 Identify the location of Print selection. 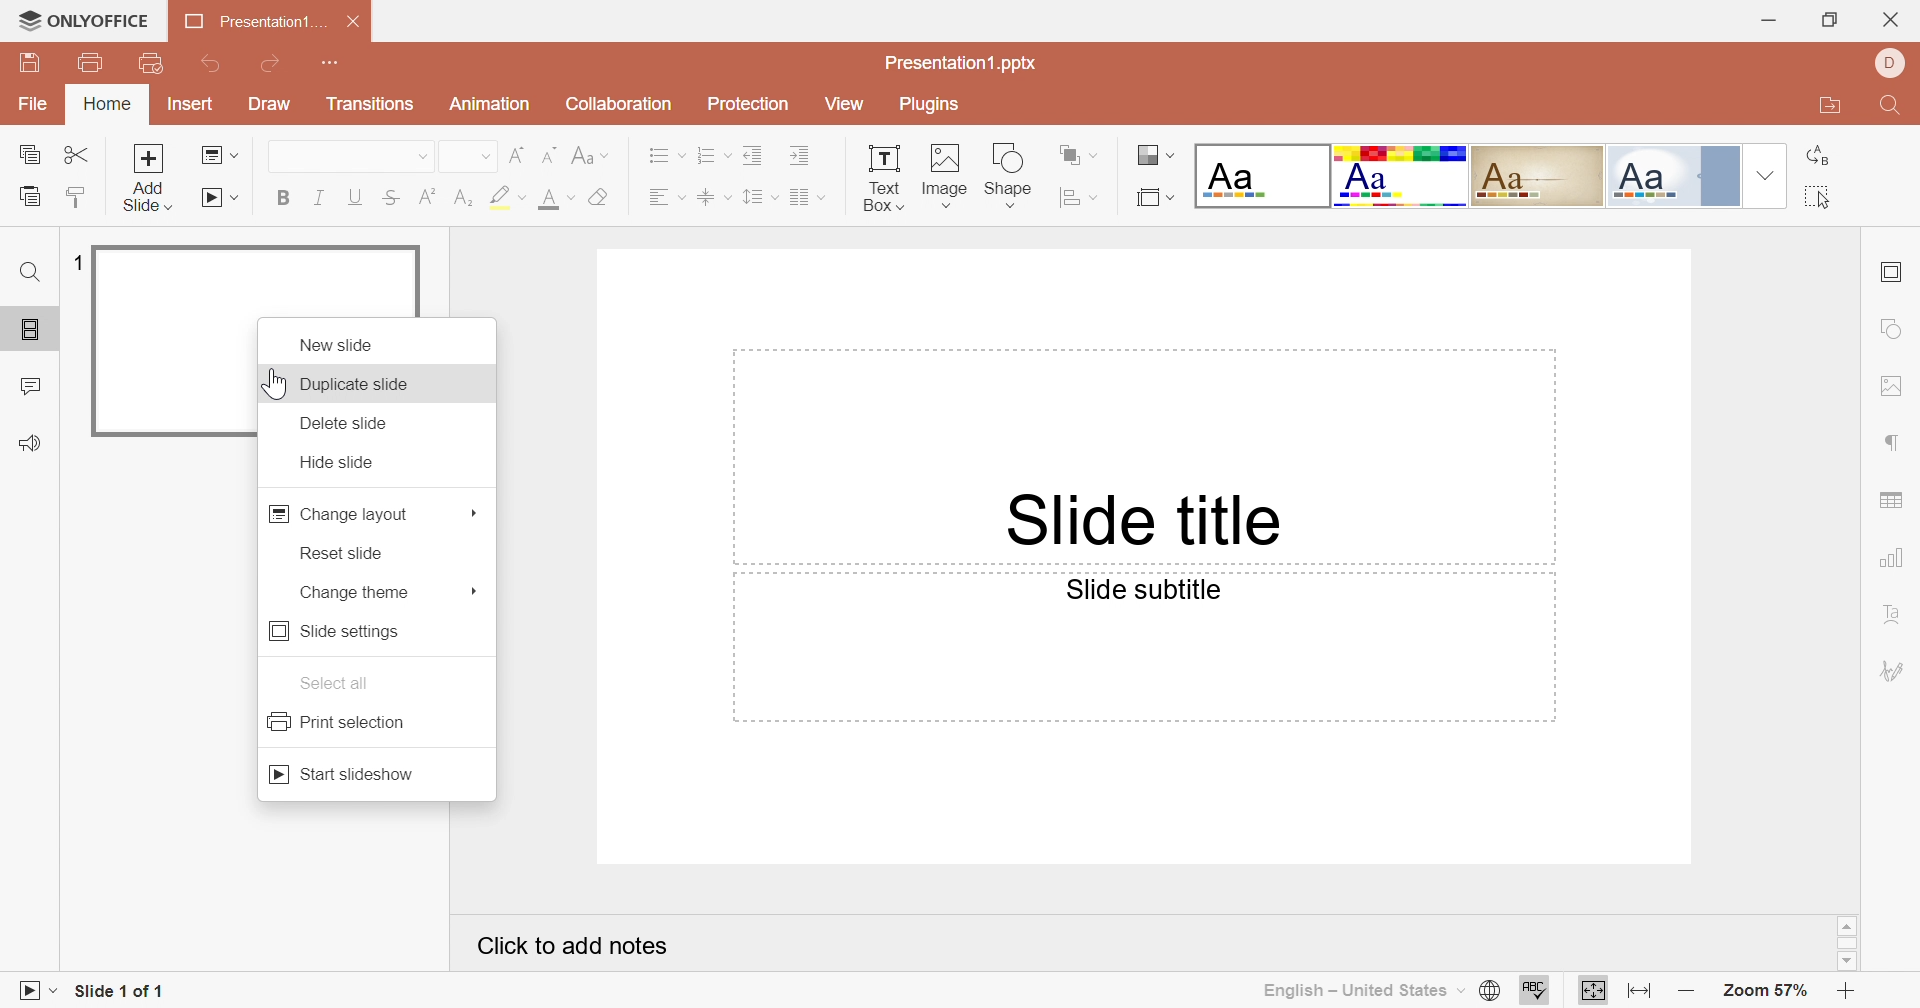
(344, 722).